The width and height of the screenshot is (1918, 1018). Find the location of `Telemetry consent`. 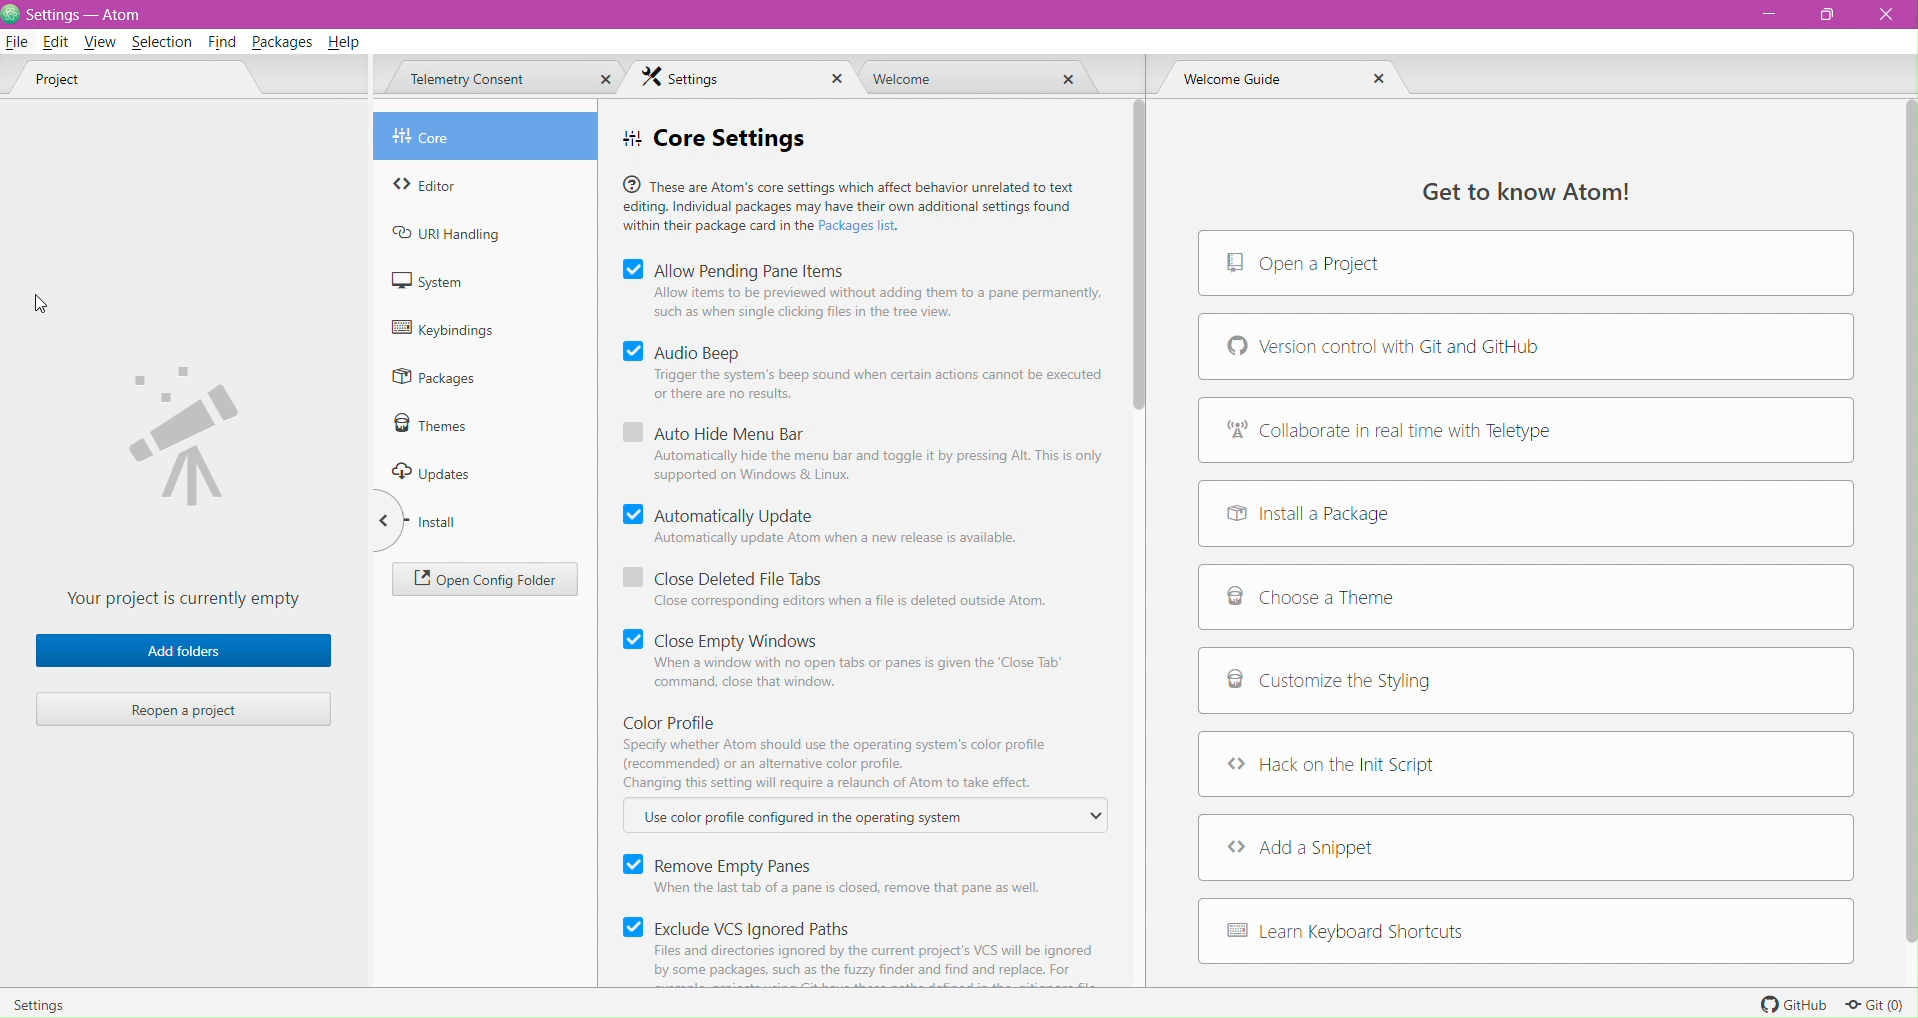

Telemetry consent is located at coordinates (468, 80).